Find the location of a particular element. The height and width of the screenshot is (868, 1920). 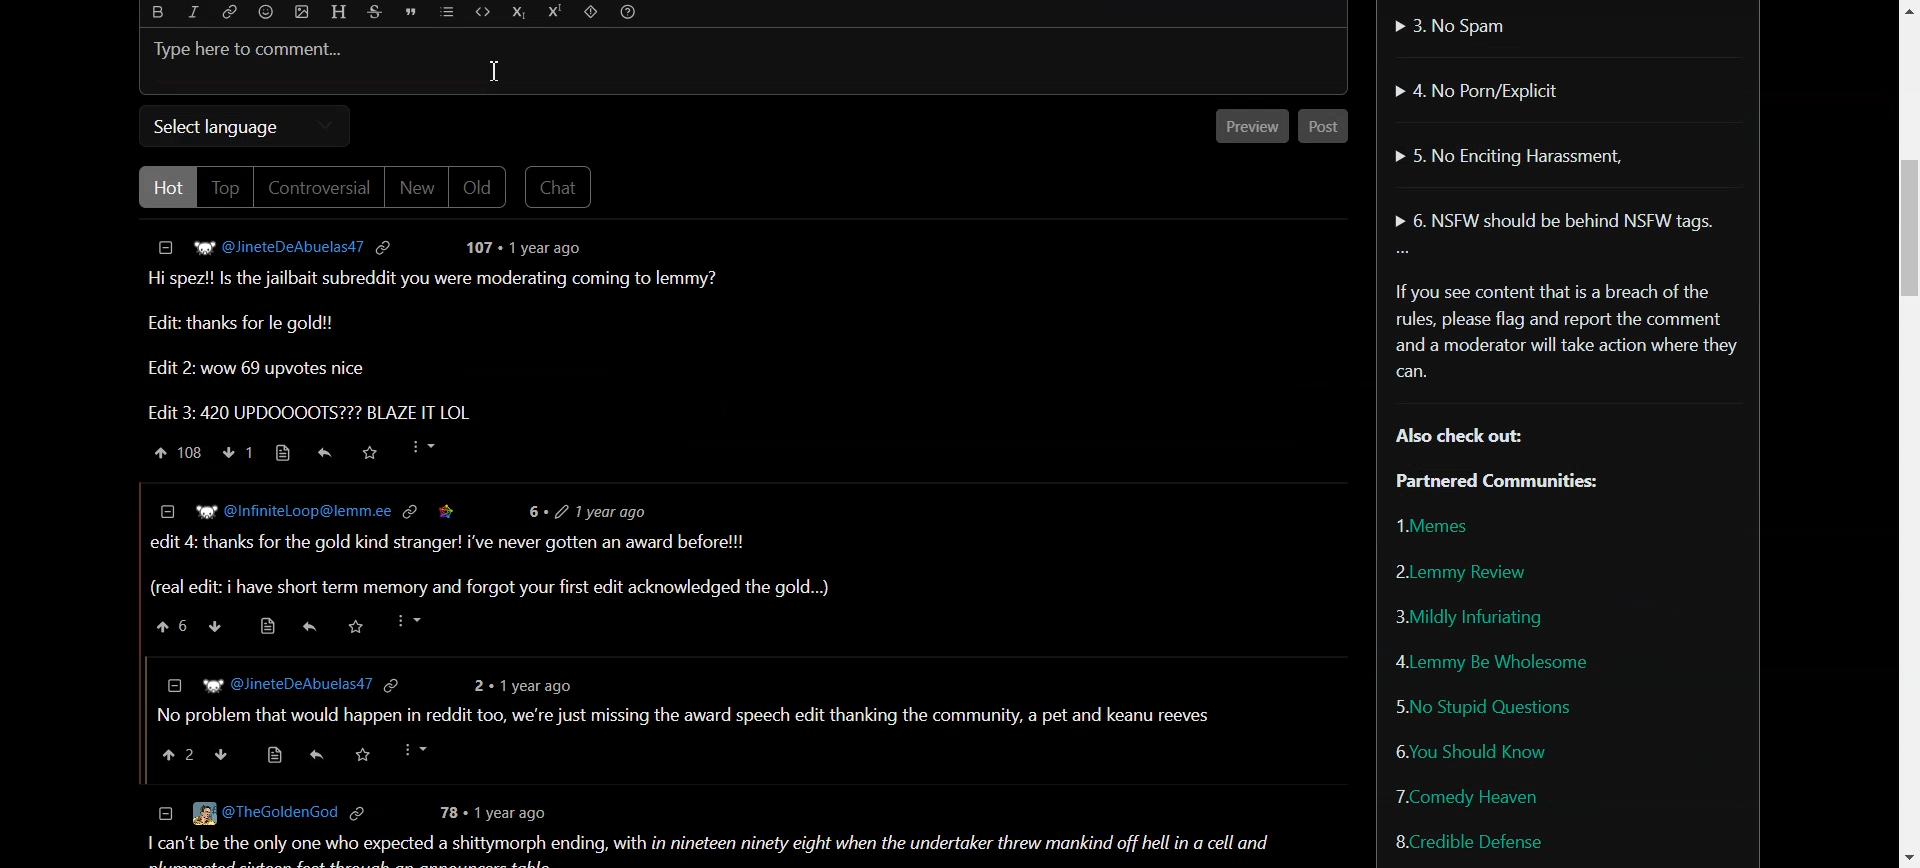

Partnered Communities: is located at coordinates (1521, 481).